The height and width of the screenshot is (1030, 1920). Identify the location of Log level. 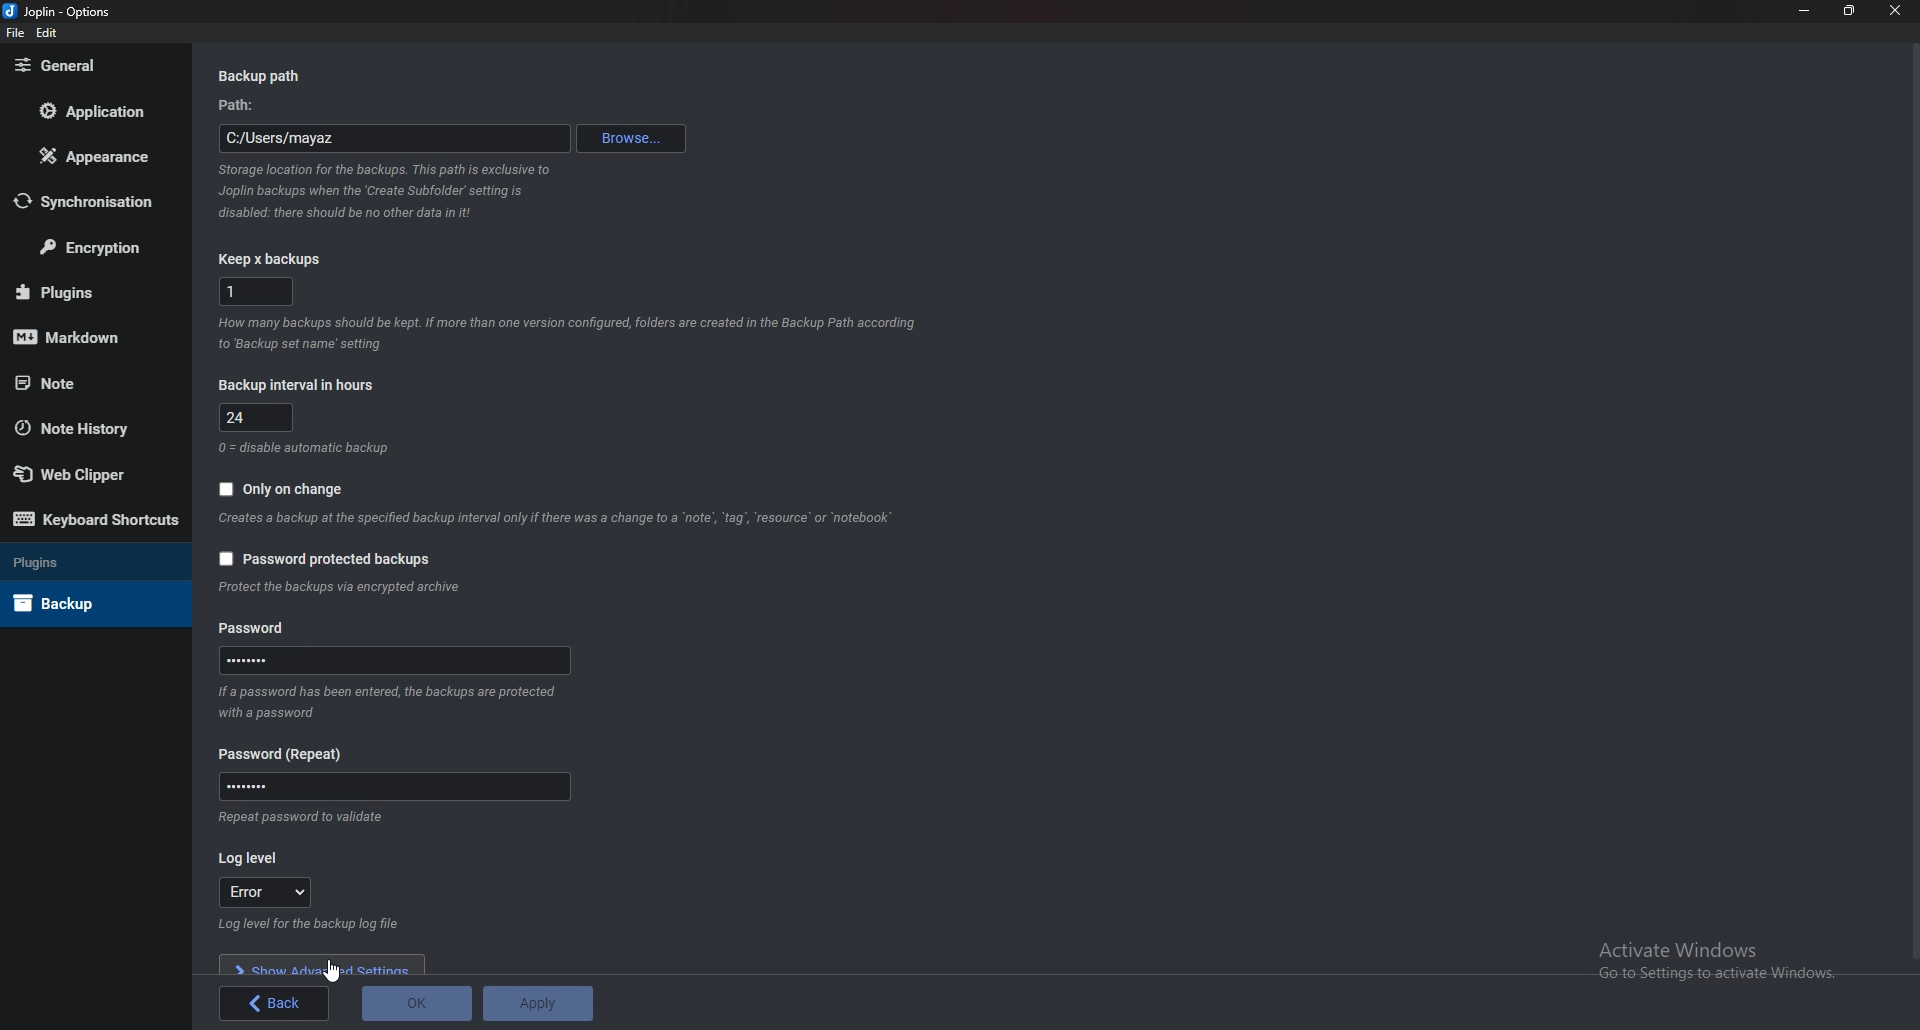
(256, 860).